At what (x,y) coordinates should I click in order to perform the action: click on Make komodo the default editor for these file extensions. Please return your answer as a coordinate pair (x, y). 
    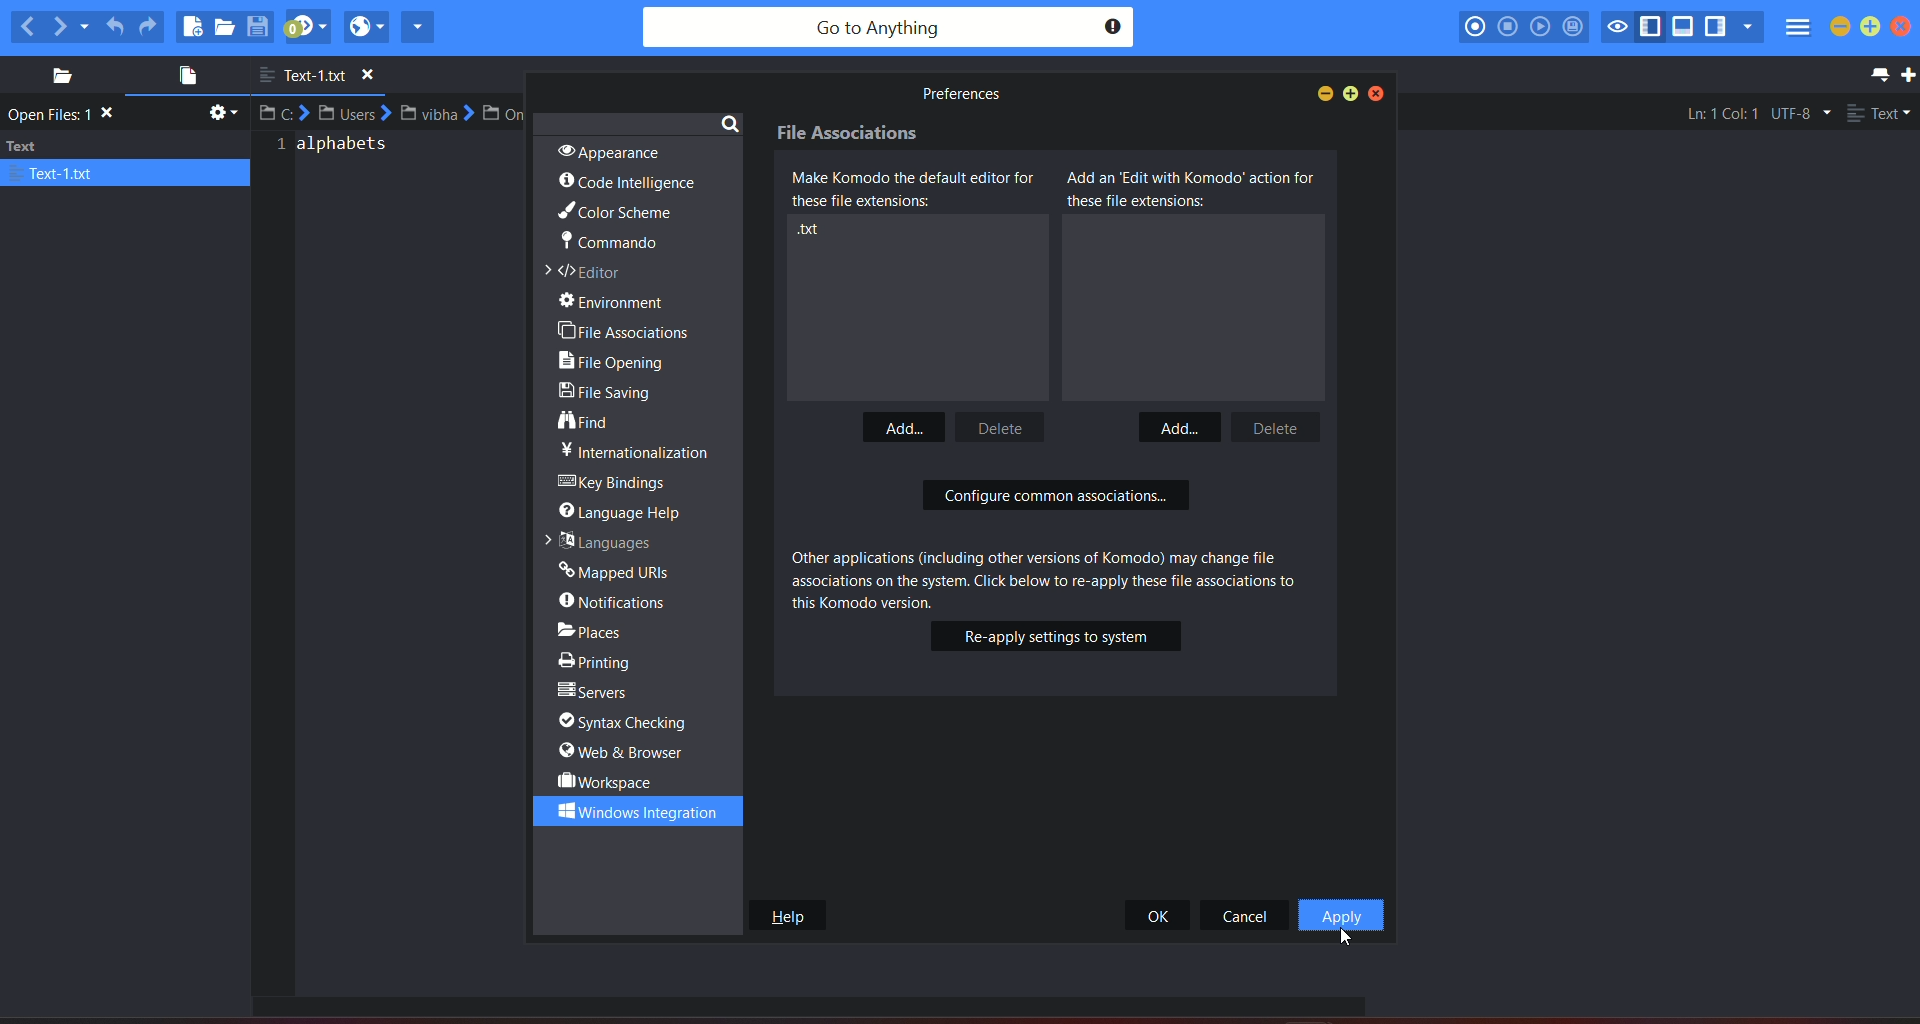
    Looking at the image, I should click on (919, 190).